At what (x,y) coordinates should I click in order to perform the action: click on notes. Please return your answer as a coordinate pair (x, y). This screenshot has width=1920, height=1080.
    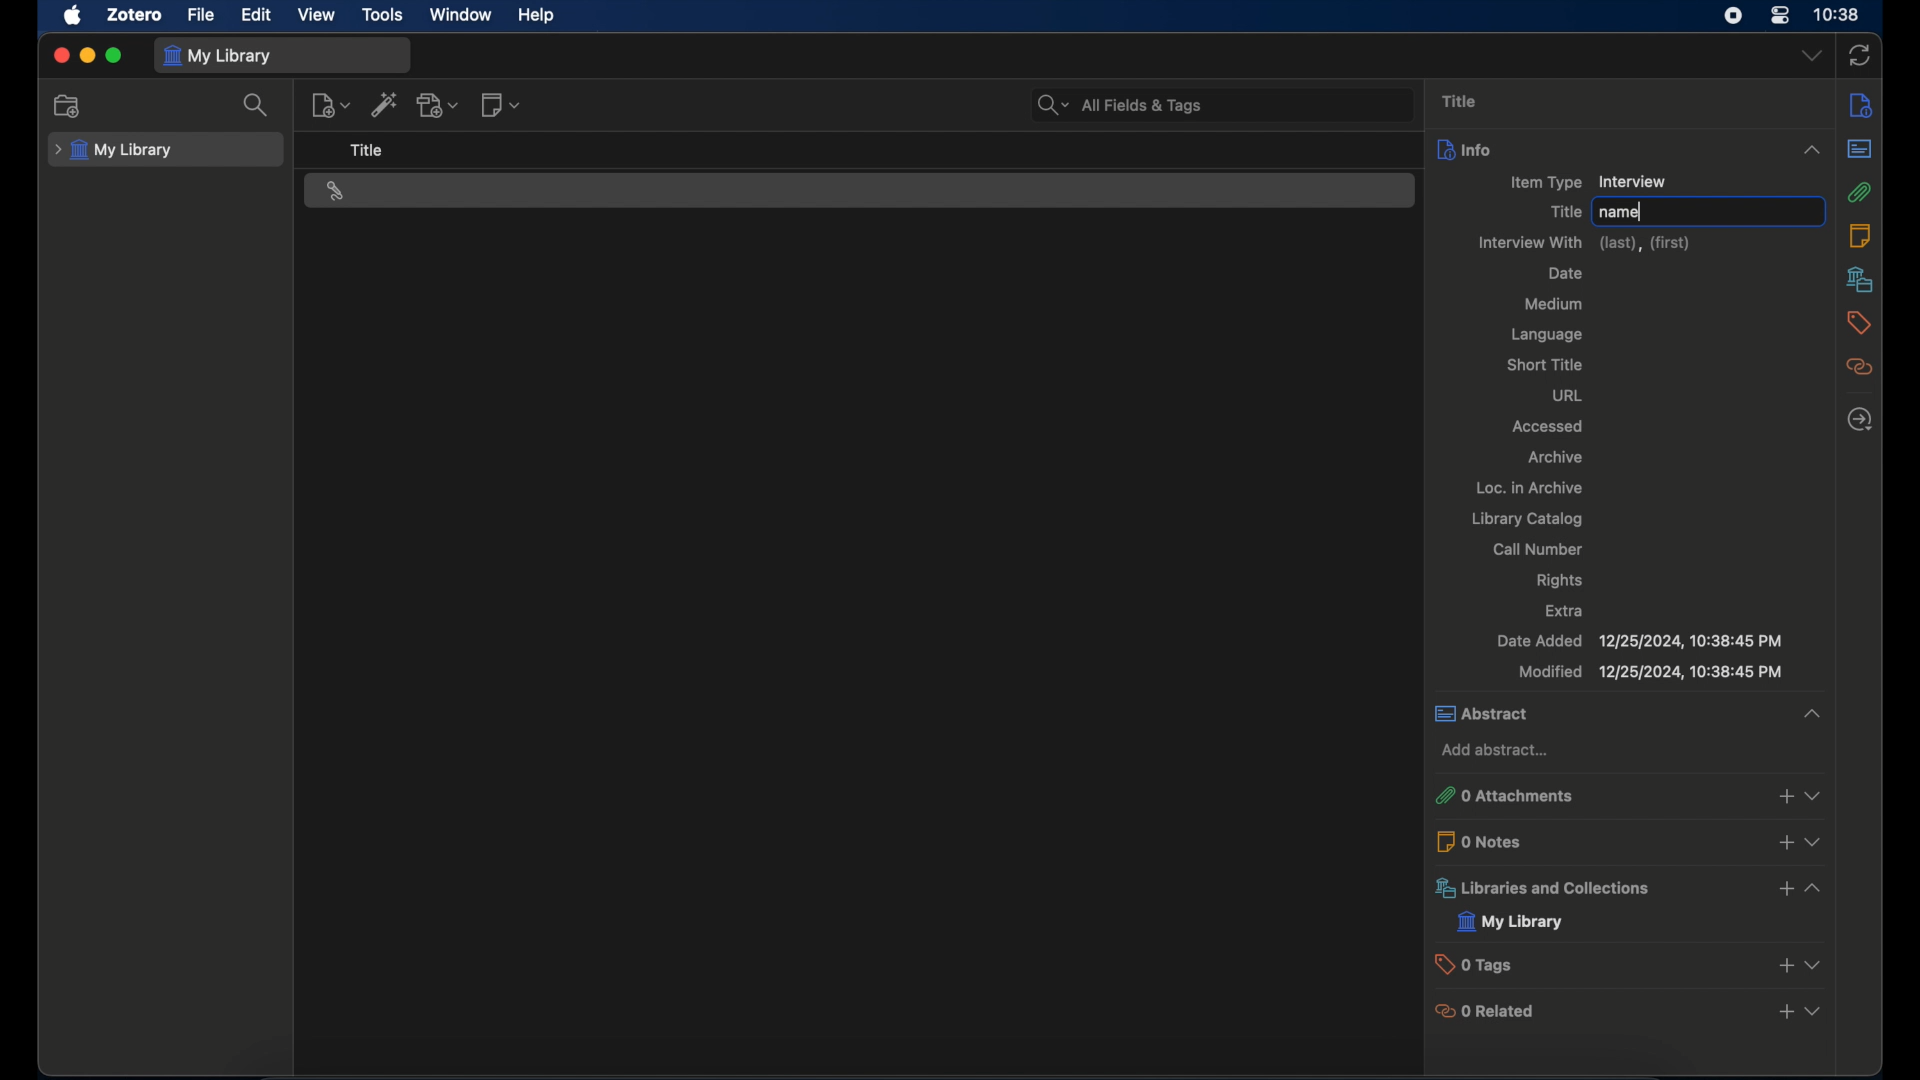
    Looking at the image, I should click on (1860, 236).